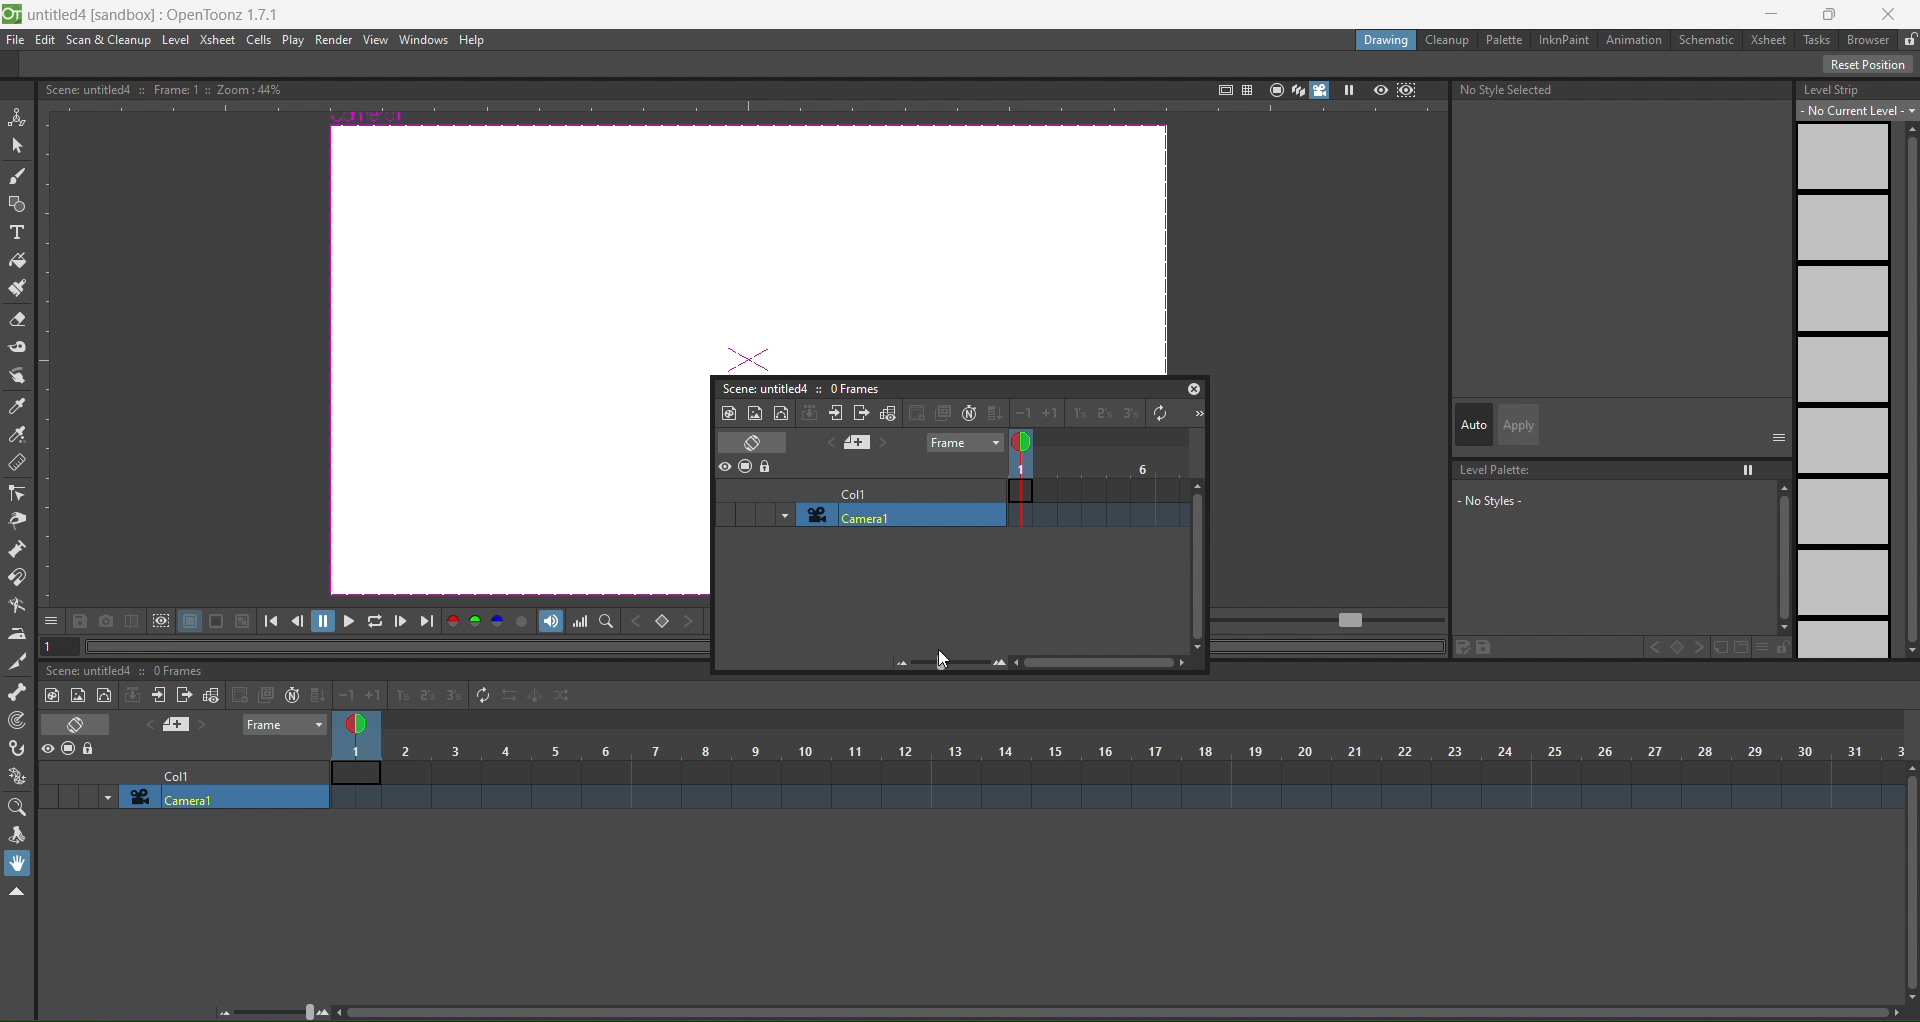 The height and width of the screenshot is (1022, 1920). Describe the element at coordinates (162, 88) in the screenshot. I see `text` at that location.